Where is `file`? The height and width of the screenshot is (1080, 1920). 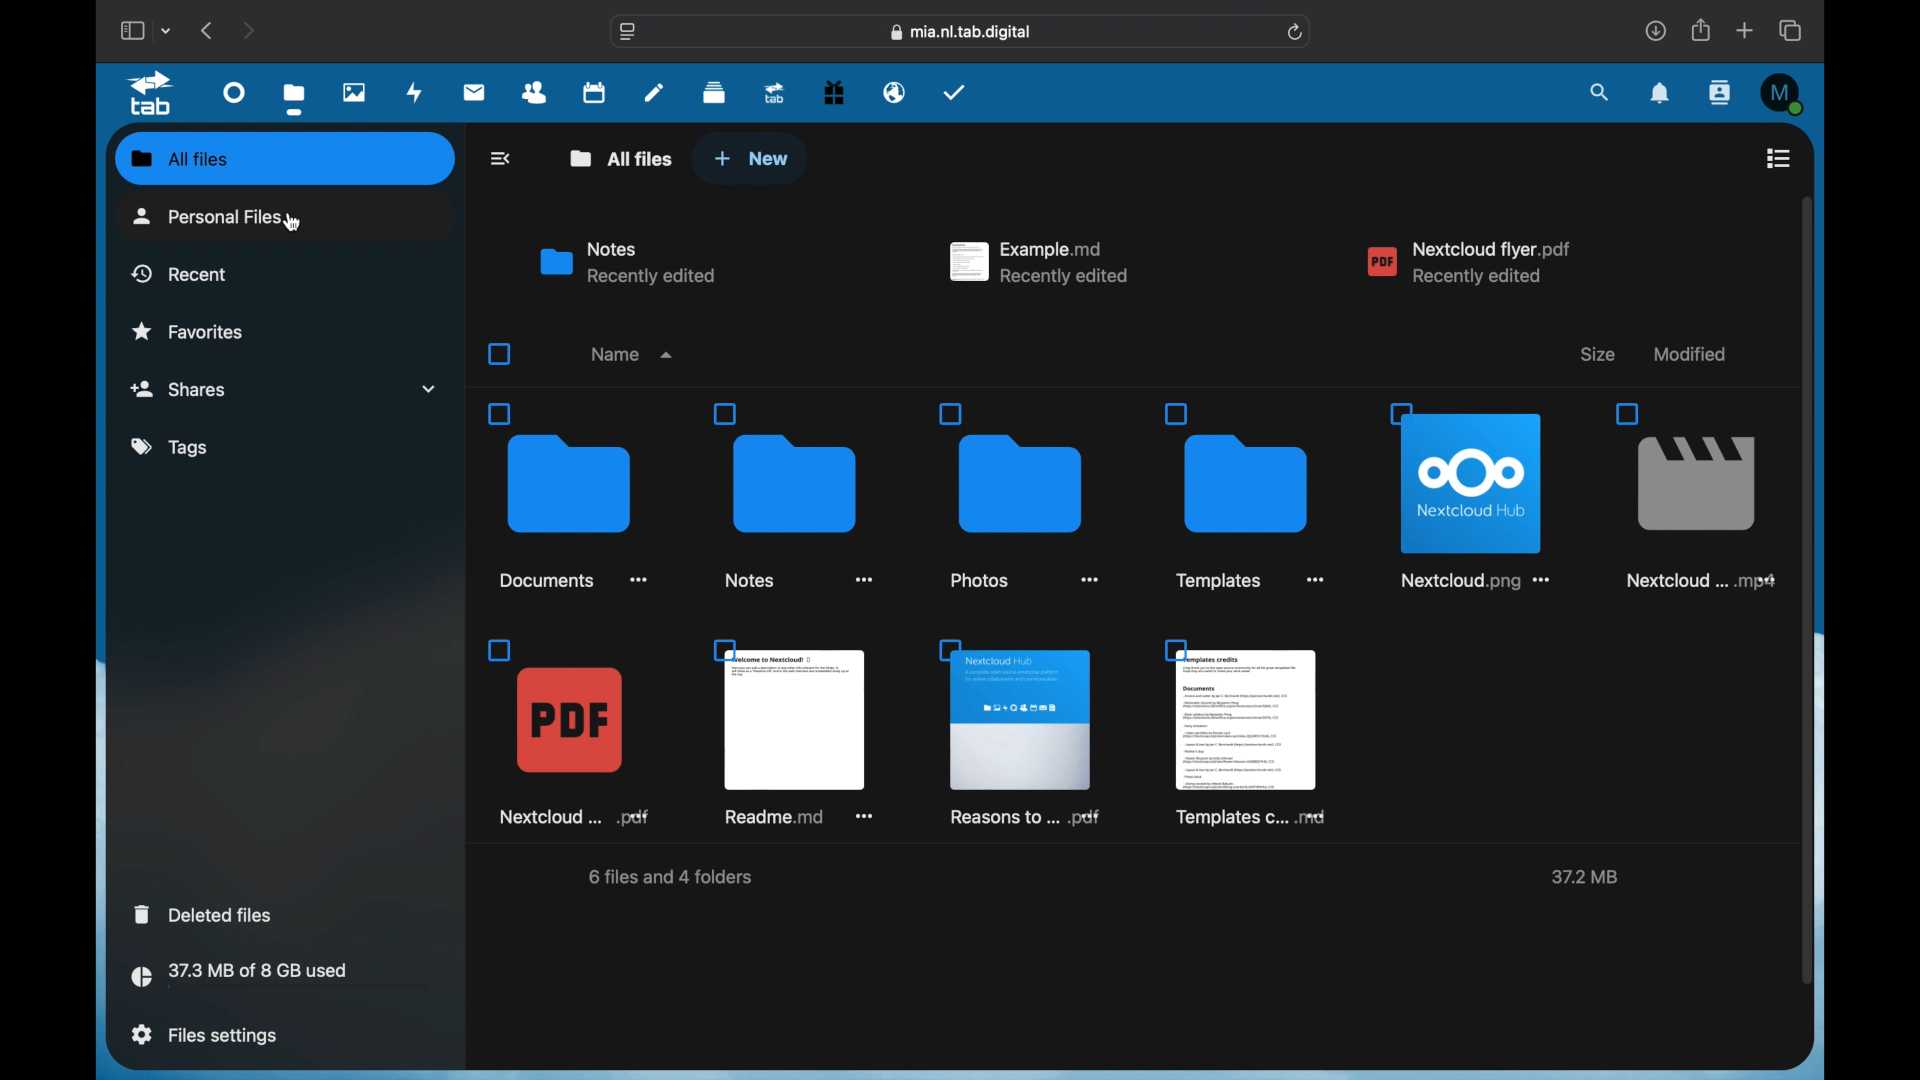
file is located at coordinates (1692, 495).